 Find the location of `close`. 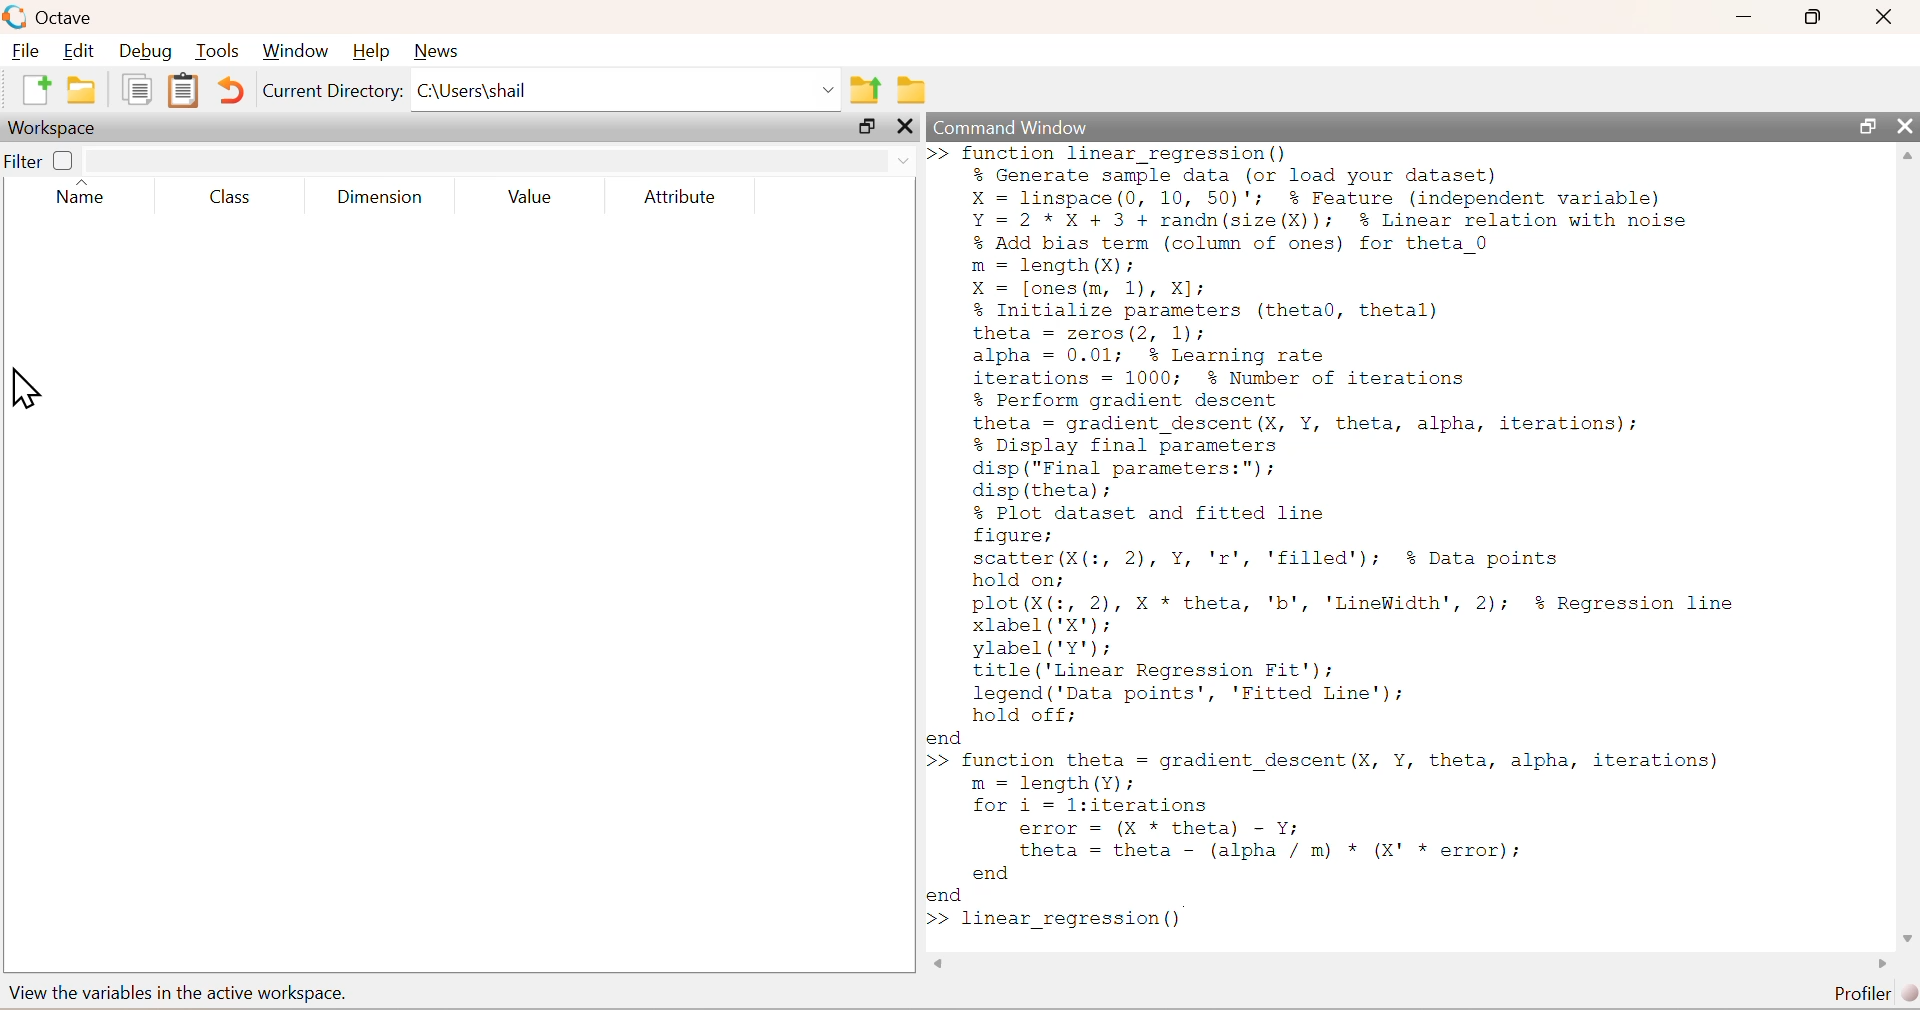

close is located at coordinates (1907, 126).